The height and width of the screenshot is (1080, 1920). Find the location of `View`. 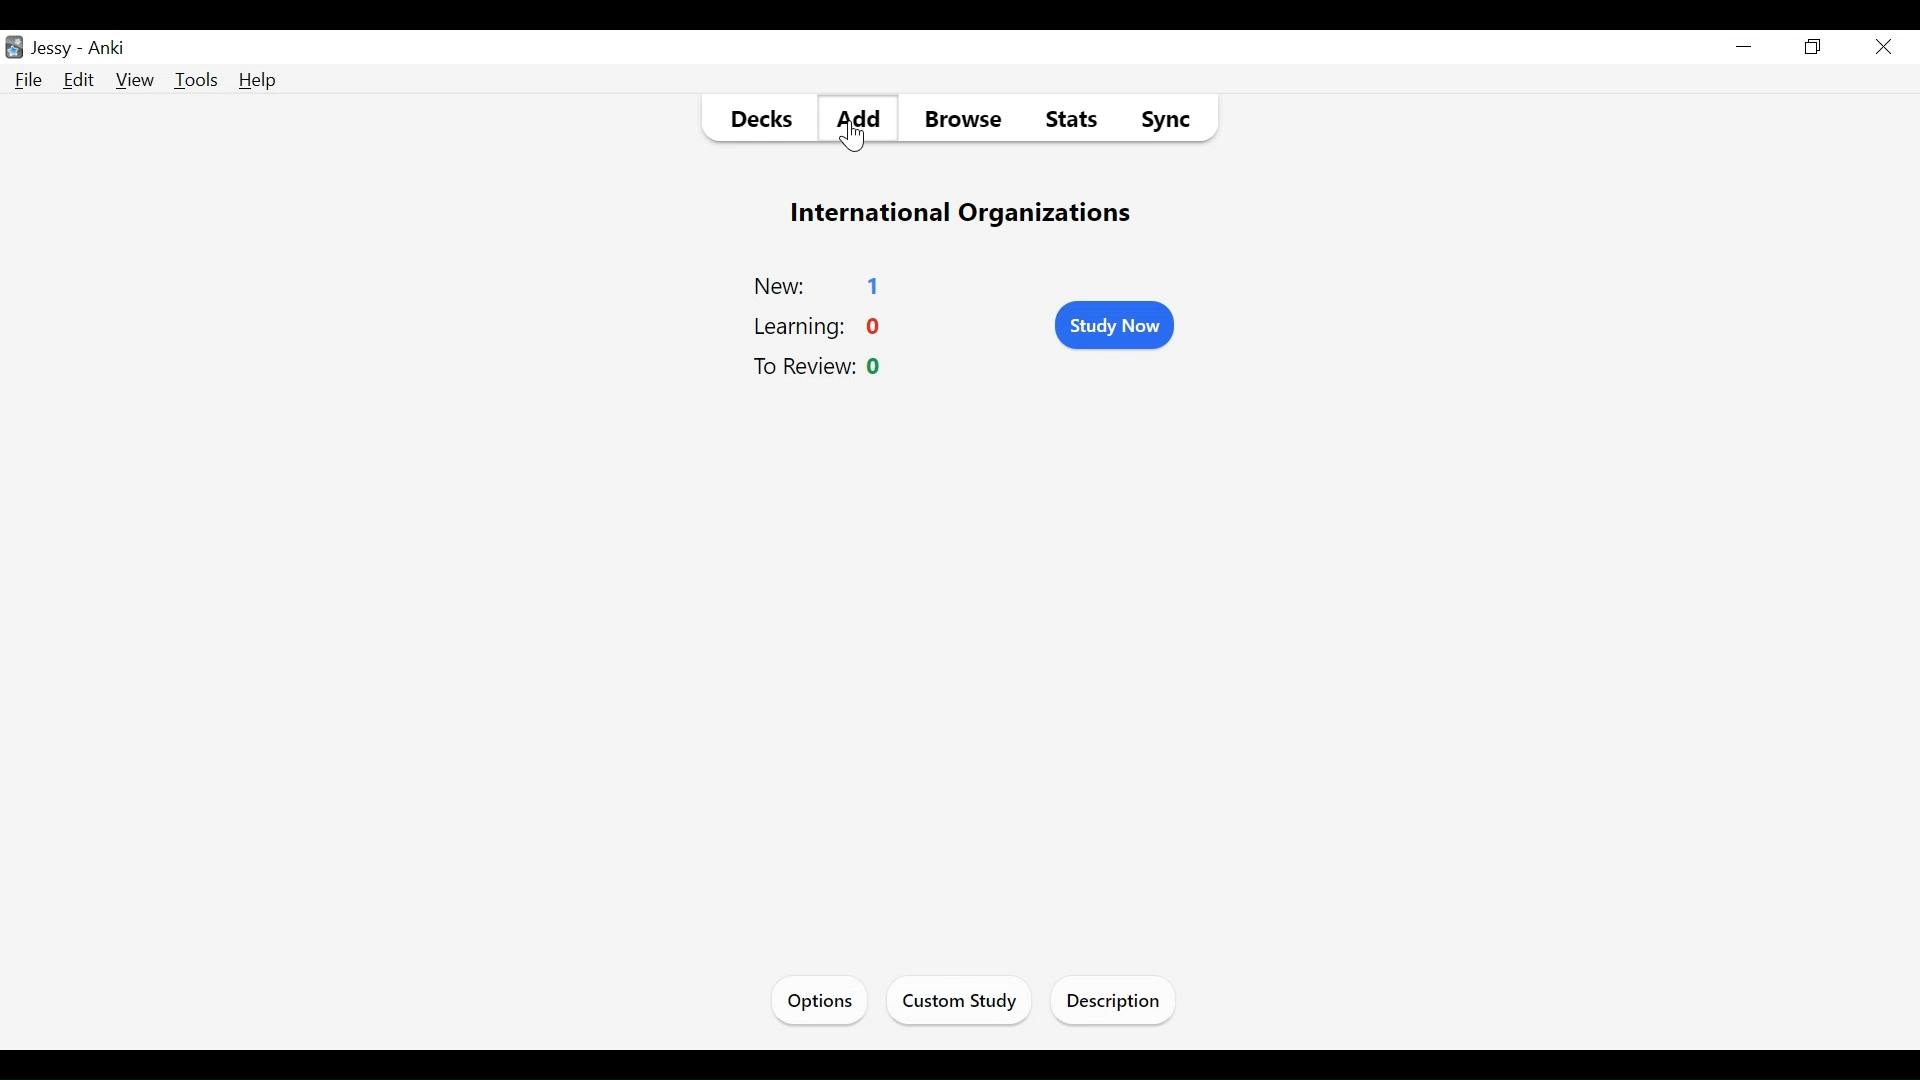

View is located at coordinates (135, 79).